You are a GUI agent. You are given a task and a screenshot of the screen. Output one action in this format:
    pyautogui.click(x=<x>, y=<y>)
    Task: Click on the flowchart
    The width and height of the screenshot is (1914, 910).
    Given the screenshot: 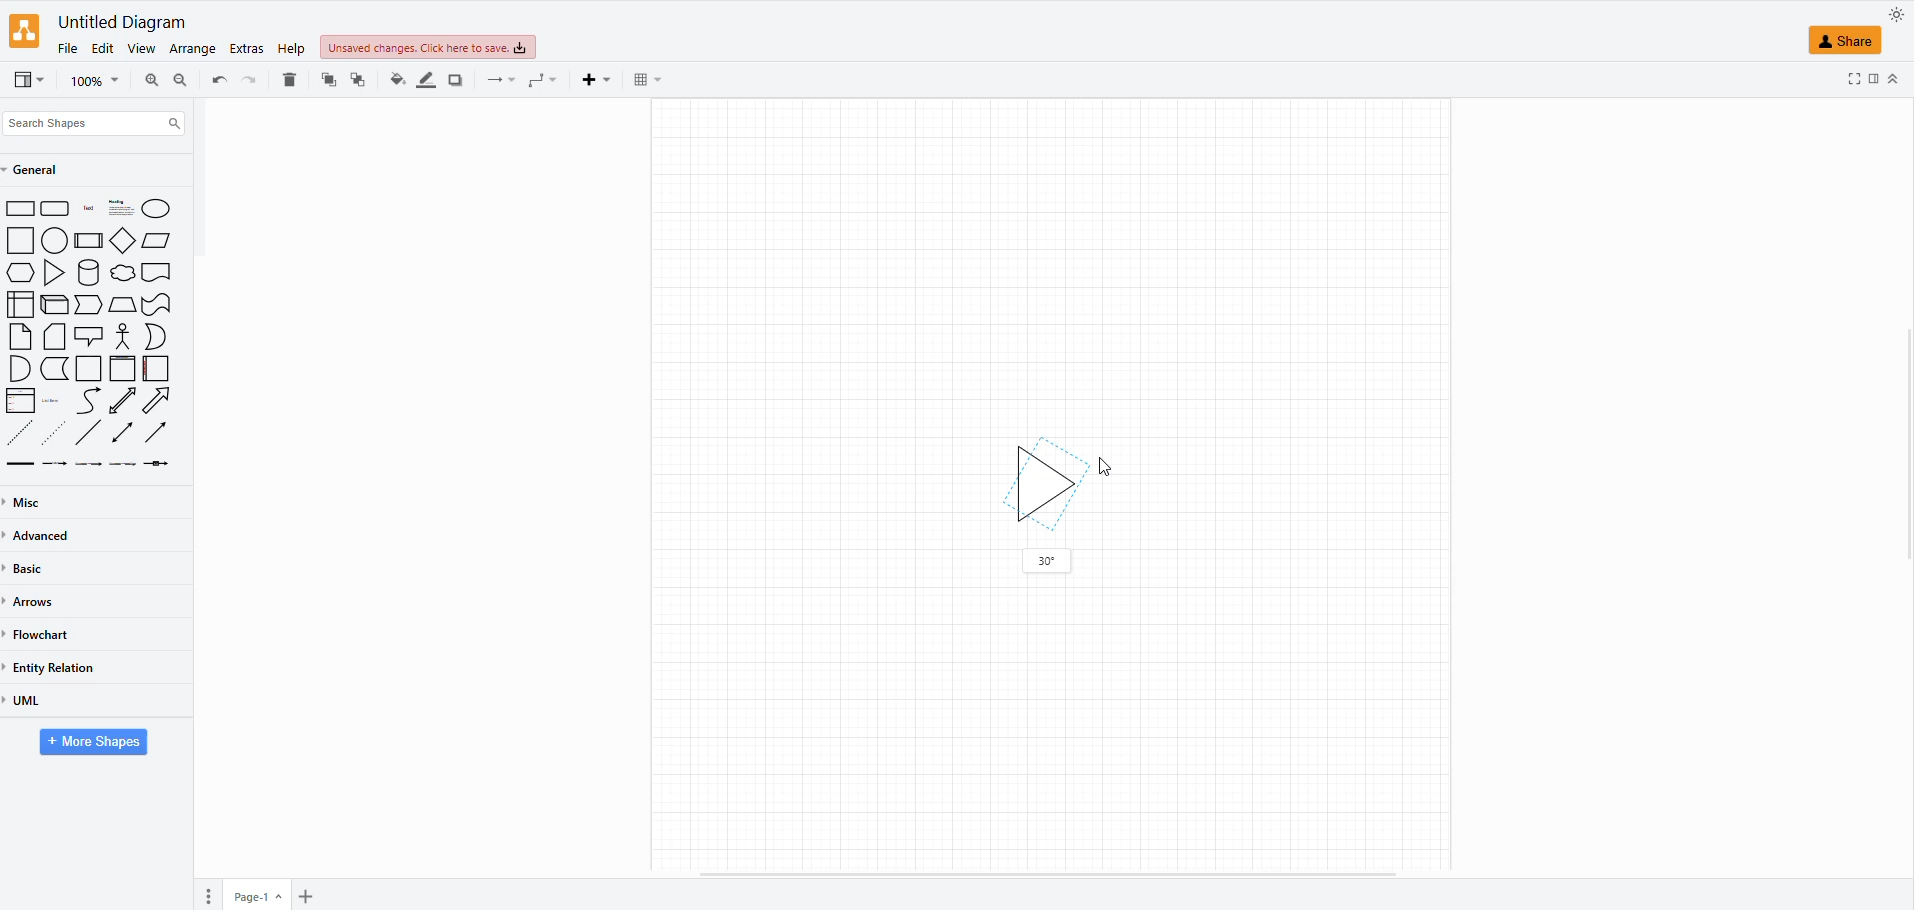 What is the action you would take?
    pyautogui.click(x=48, y=630)
    